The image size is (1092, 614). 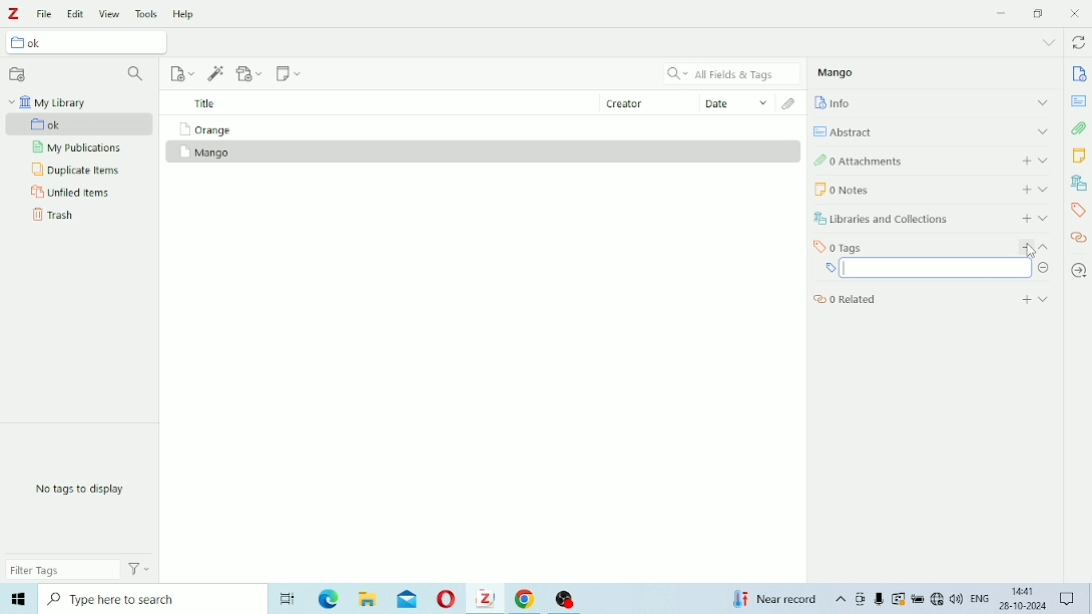 What do you see at coordinates (487, 599) in the screenshot?
I see `Zotero` at bounding box center [487, 599].